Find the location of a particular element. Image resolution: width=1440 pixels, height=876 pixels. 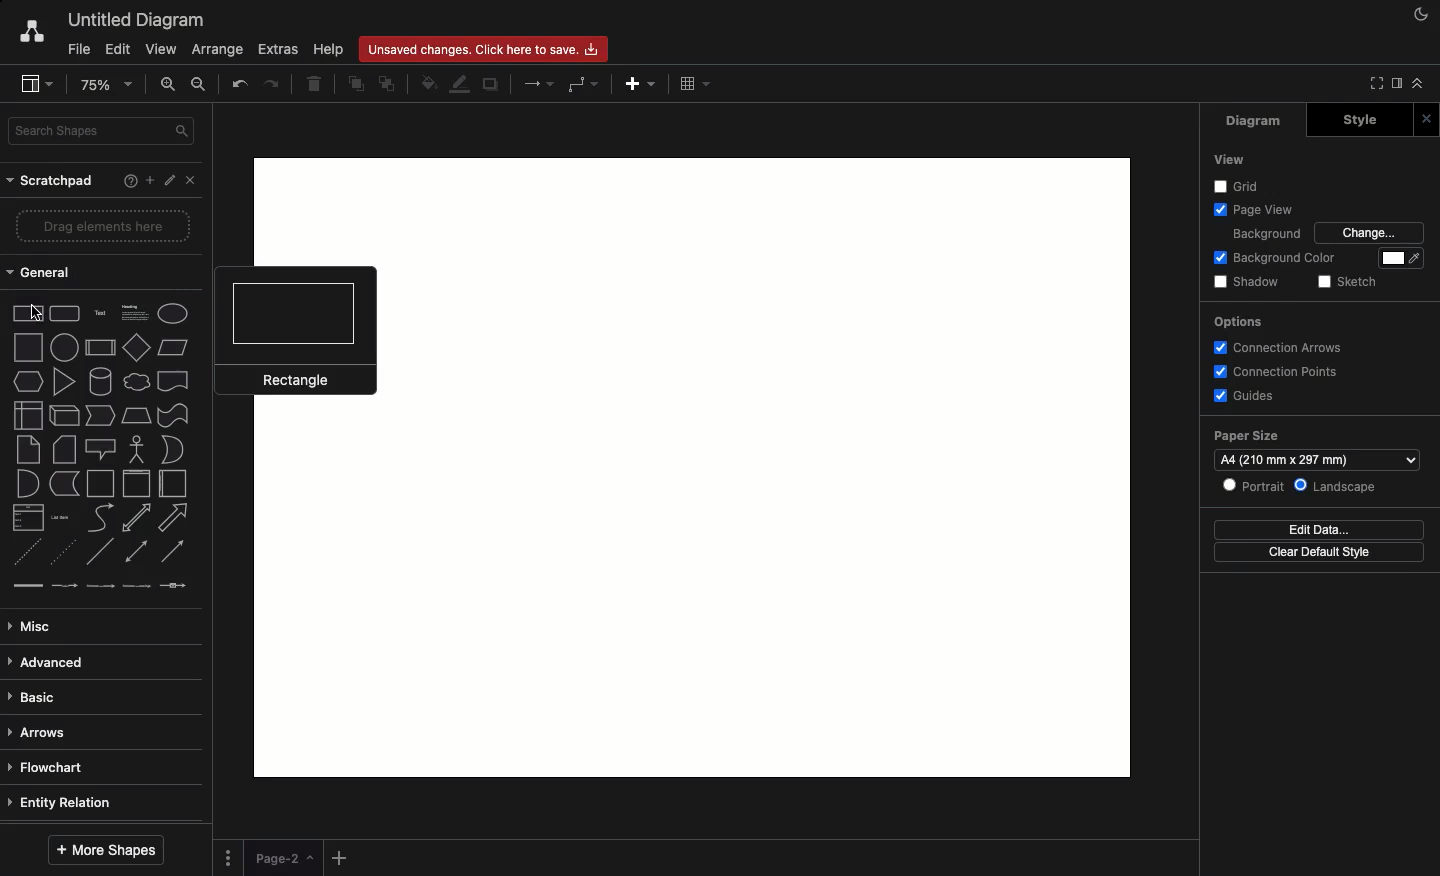

Page view is located at coordinates (1252, 210).